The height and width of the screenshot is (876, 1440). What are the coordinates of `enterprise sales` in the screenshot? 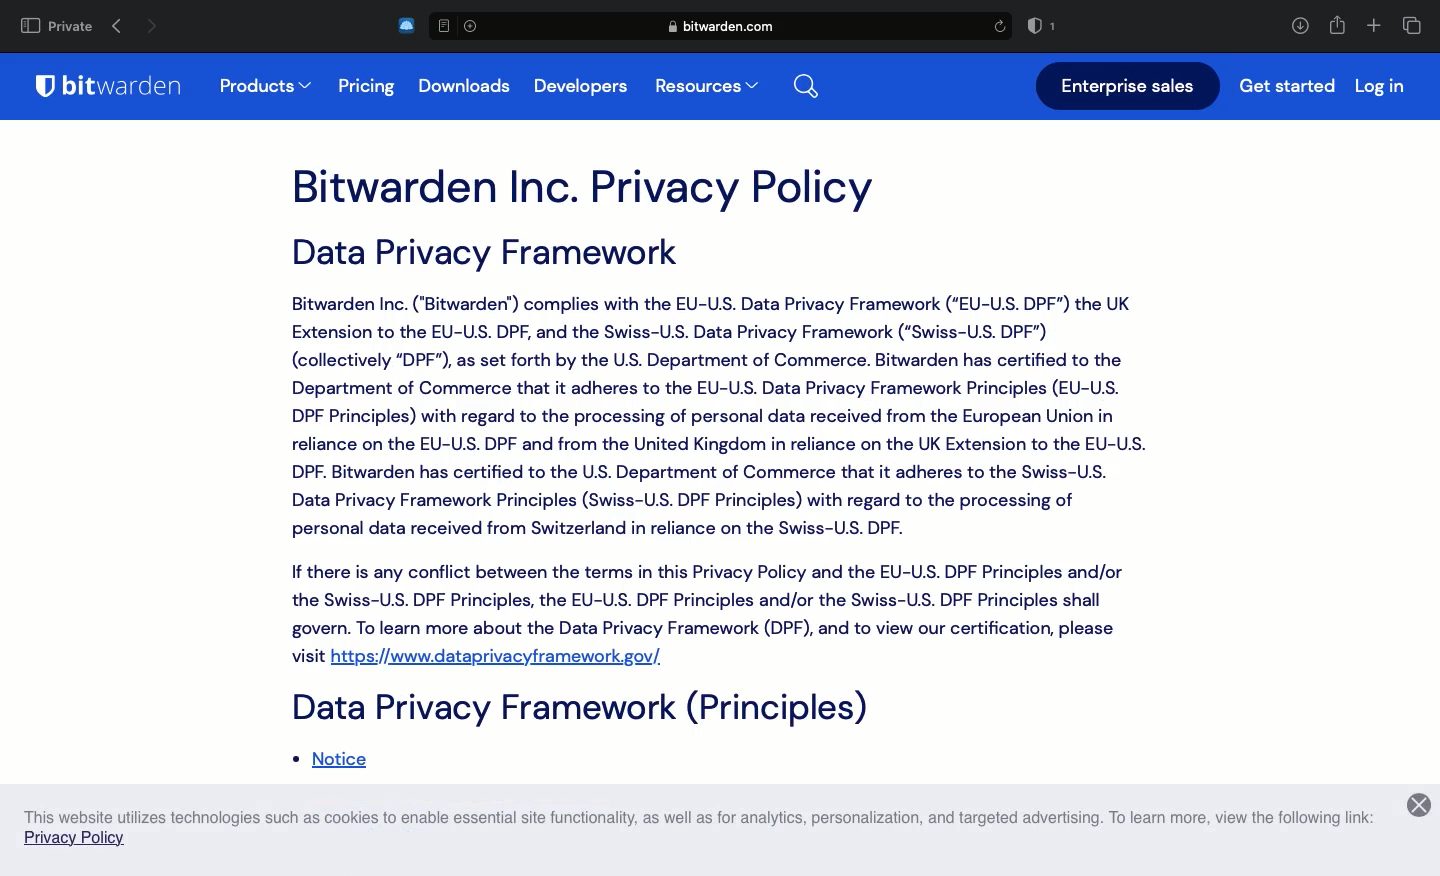 It's located at (1129, 84).